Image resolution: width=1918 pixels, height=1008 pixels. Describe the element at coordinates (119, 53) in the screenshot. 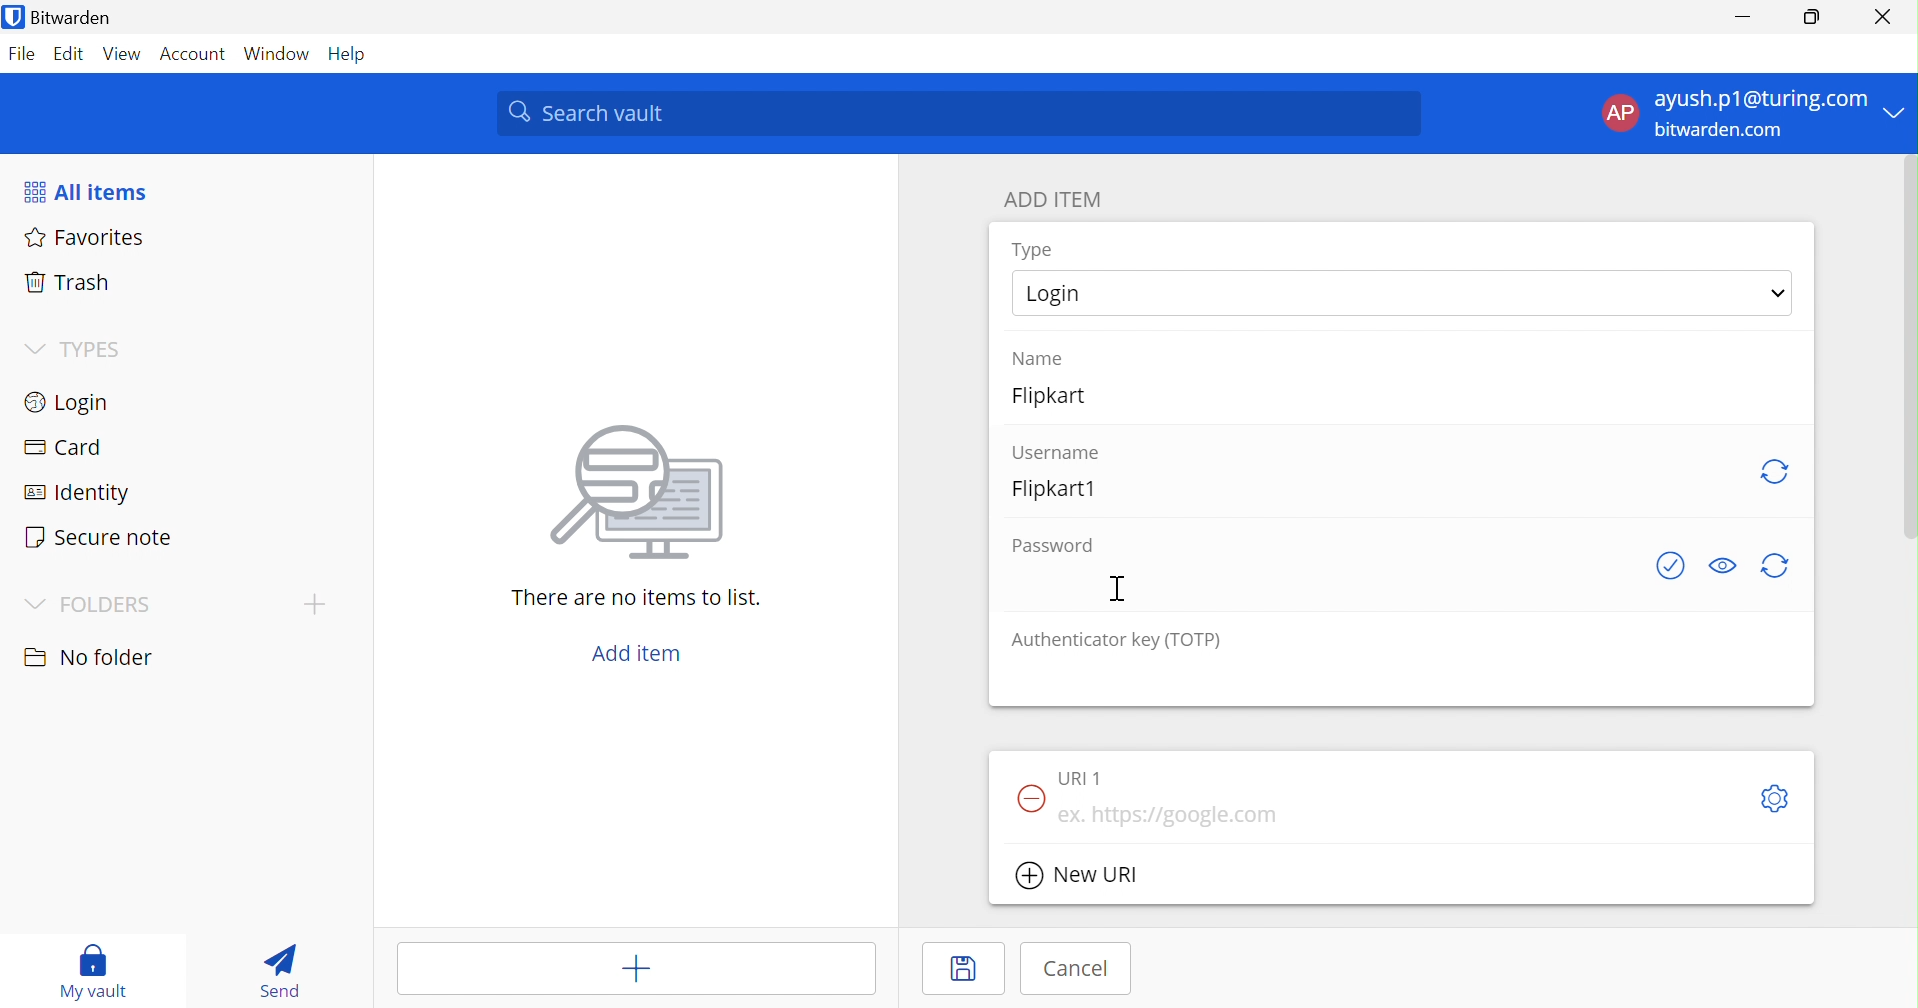

I see `View` at that location.